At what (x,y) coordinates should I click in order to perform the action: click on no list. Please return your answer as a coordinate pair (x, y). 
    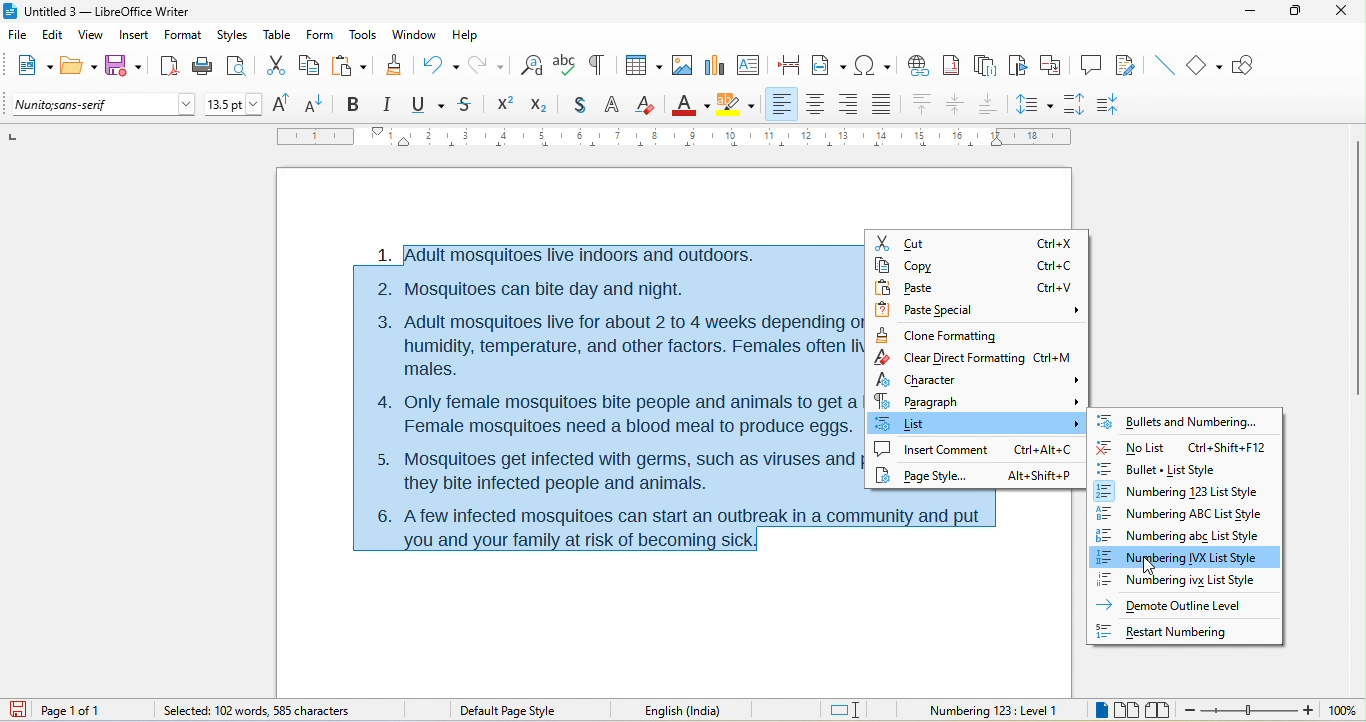
    Looking at the image, I should click on (1181, 444).